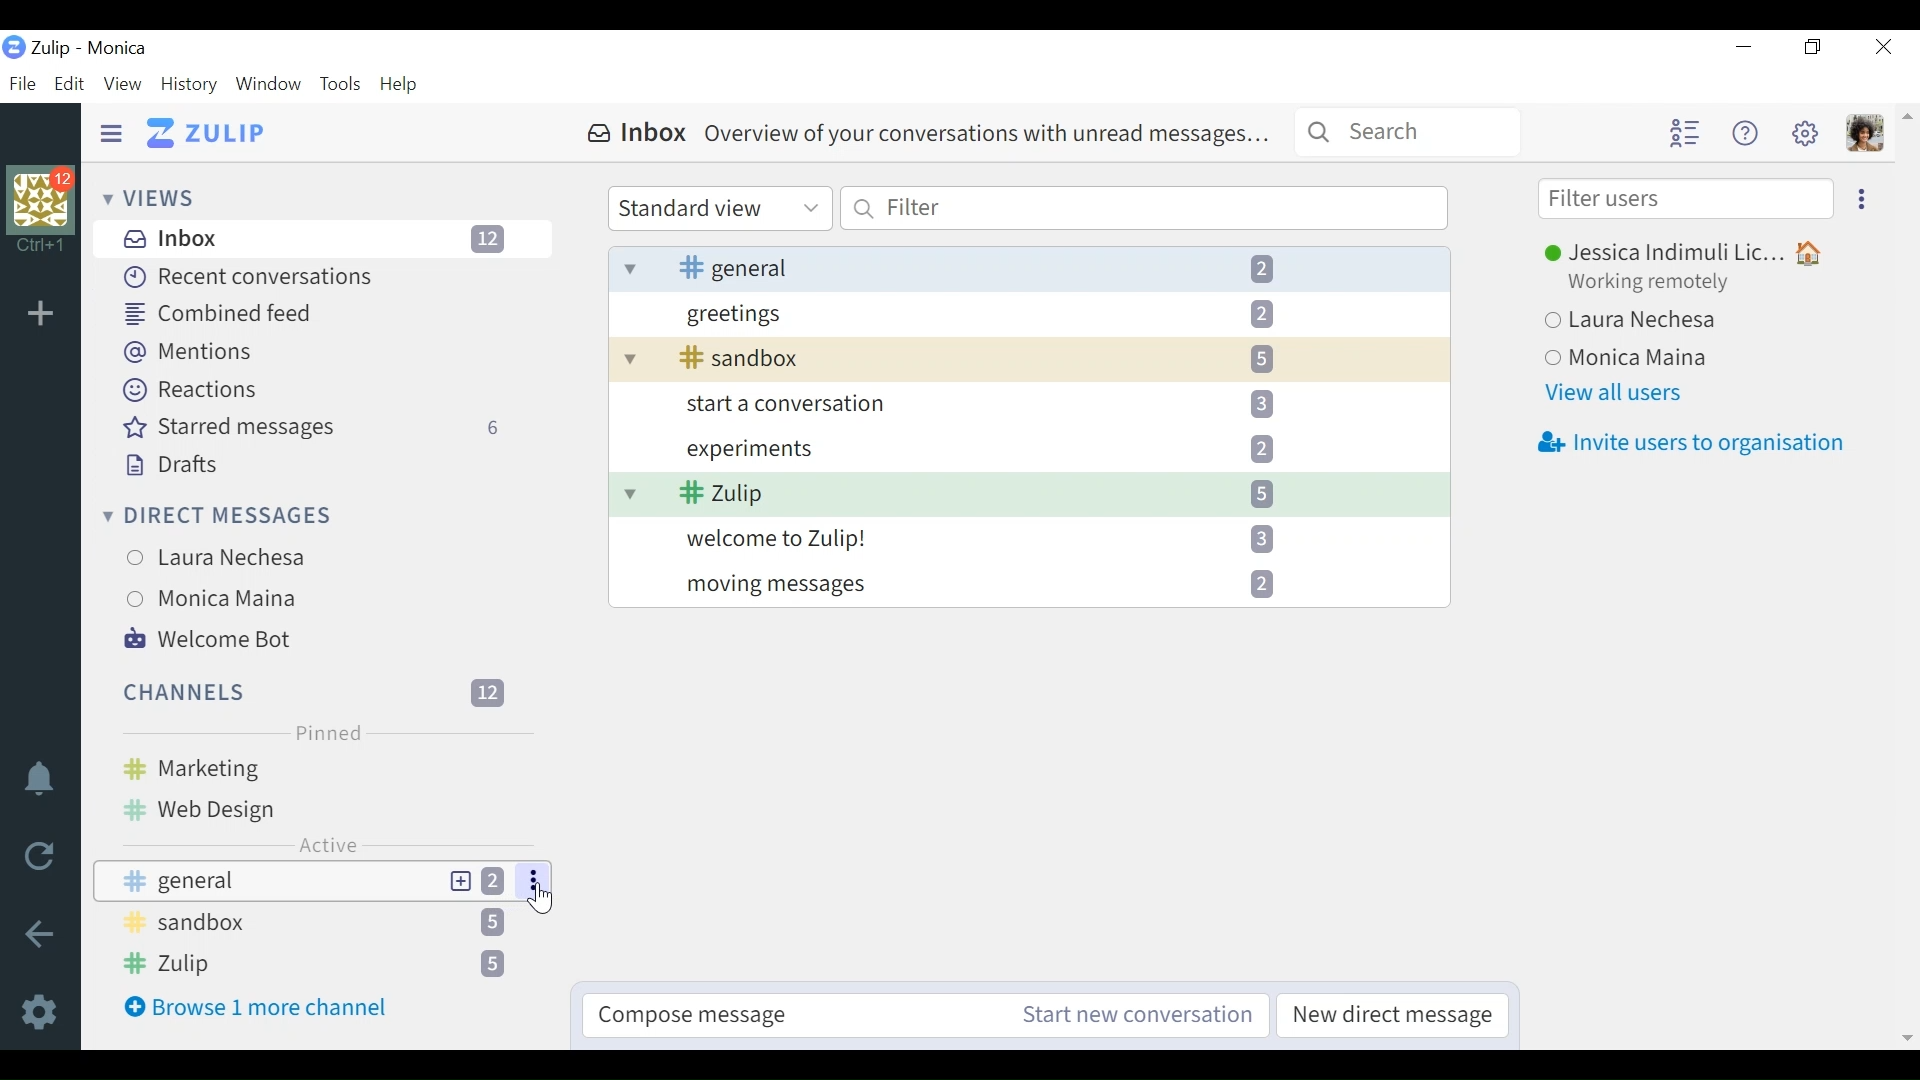  What do you see at coordinates (1862, 197) in the screenshot?
I see `Ellipse` at bounding box center [1862, 197].